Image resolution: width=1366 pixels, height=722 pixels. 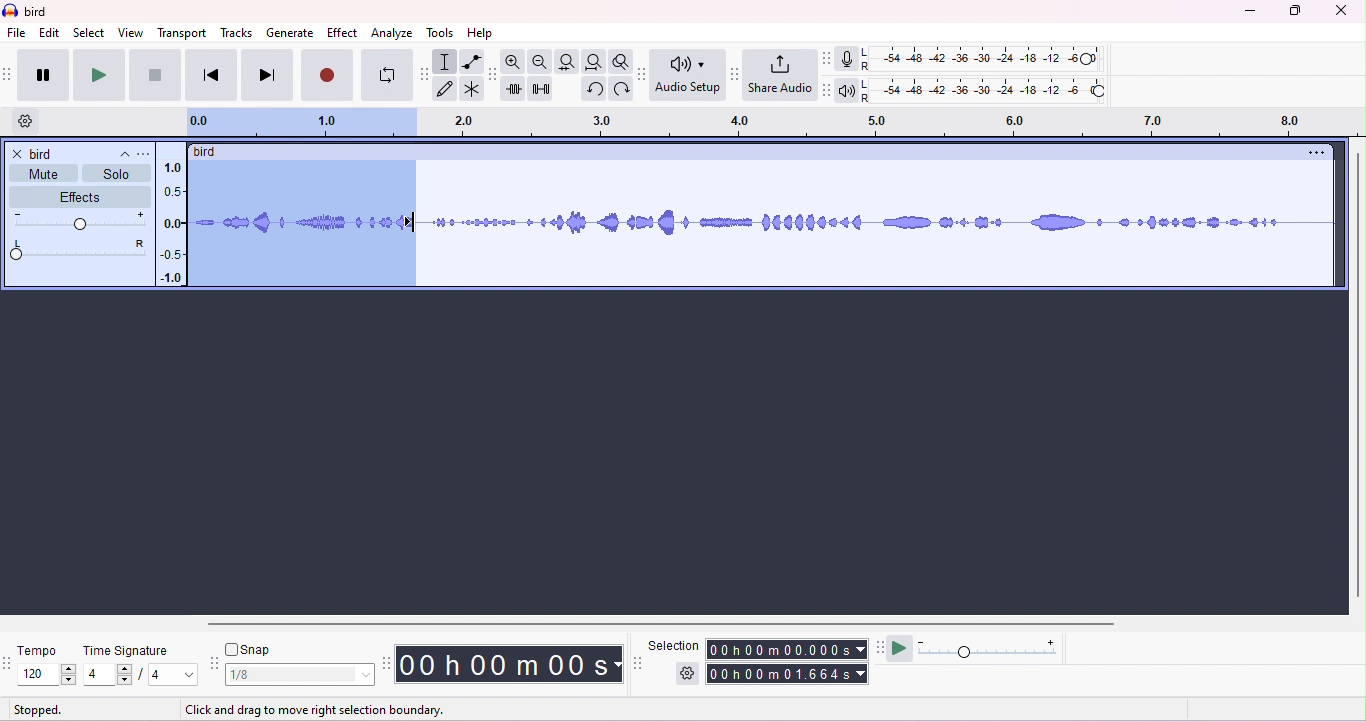 What do you see at coordinates (88, 33) in the screenshot?
I see `select` at bounding box center [88, 33].